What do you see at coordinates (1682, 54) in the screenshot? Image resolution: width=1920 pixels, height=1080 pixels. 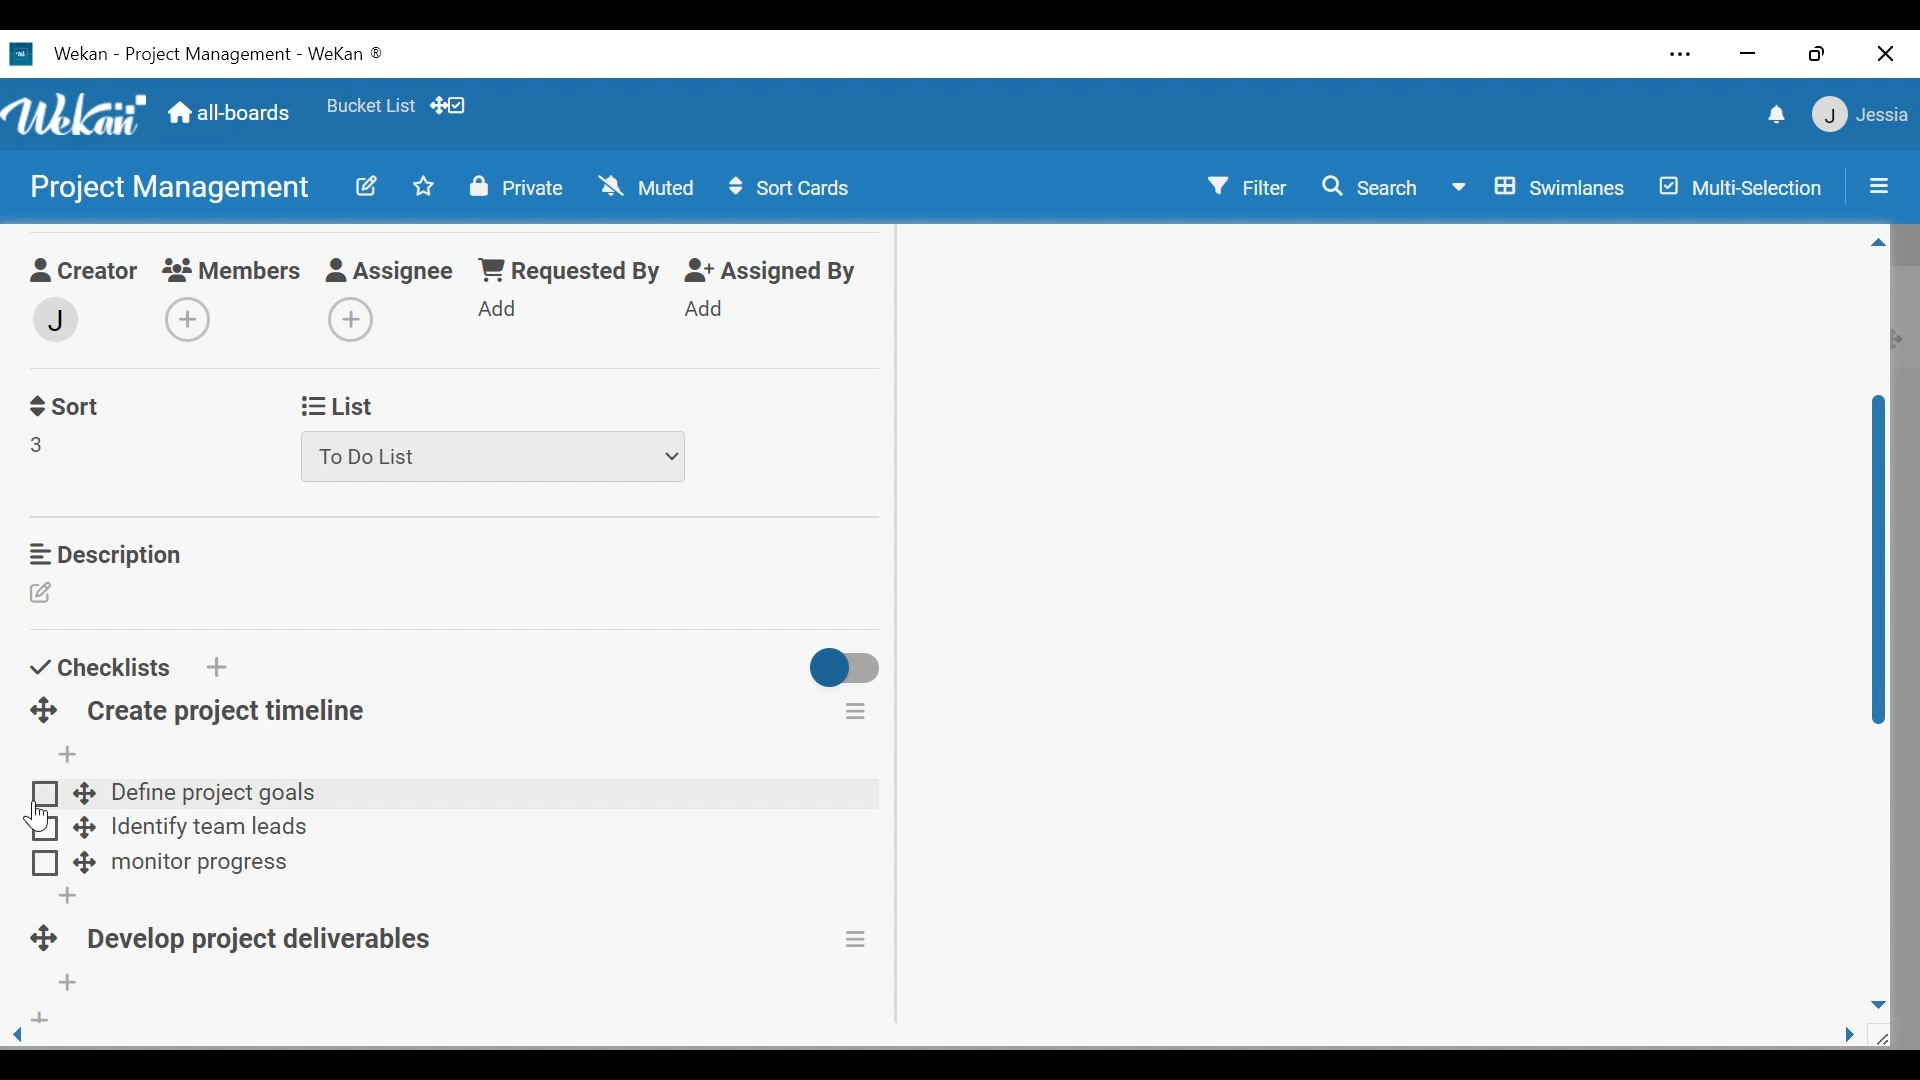 I see `Settings and more` at bounding box center [1682, 54].